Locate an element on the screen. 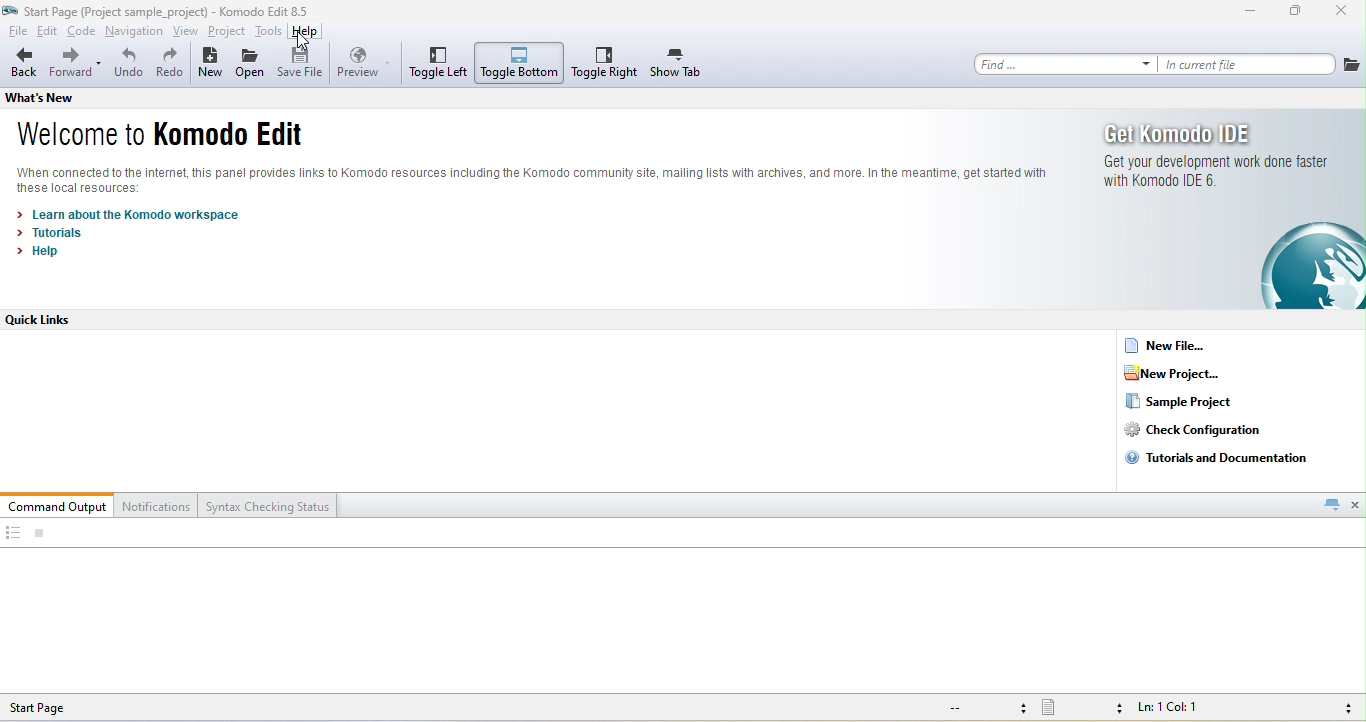  view is located at coordinates (187, 32).